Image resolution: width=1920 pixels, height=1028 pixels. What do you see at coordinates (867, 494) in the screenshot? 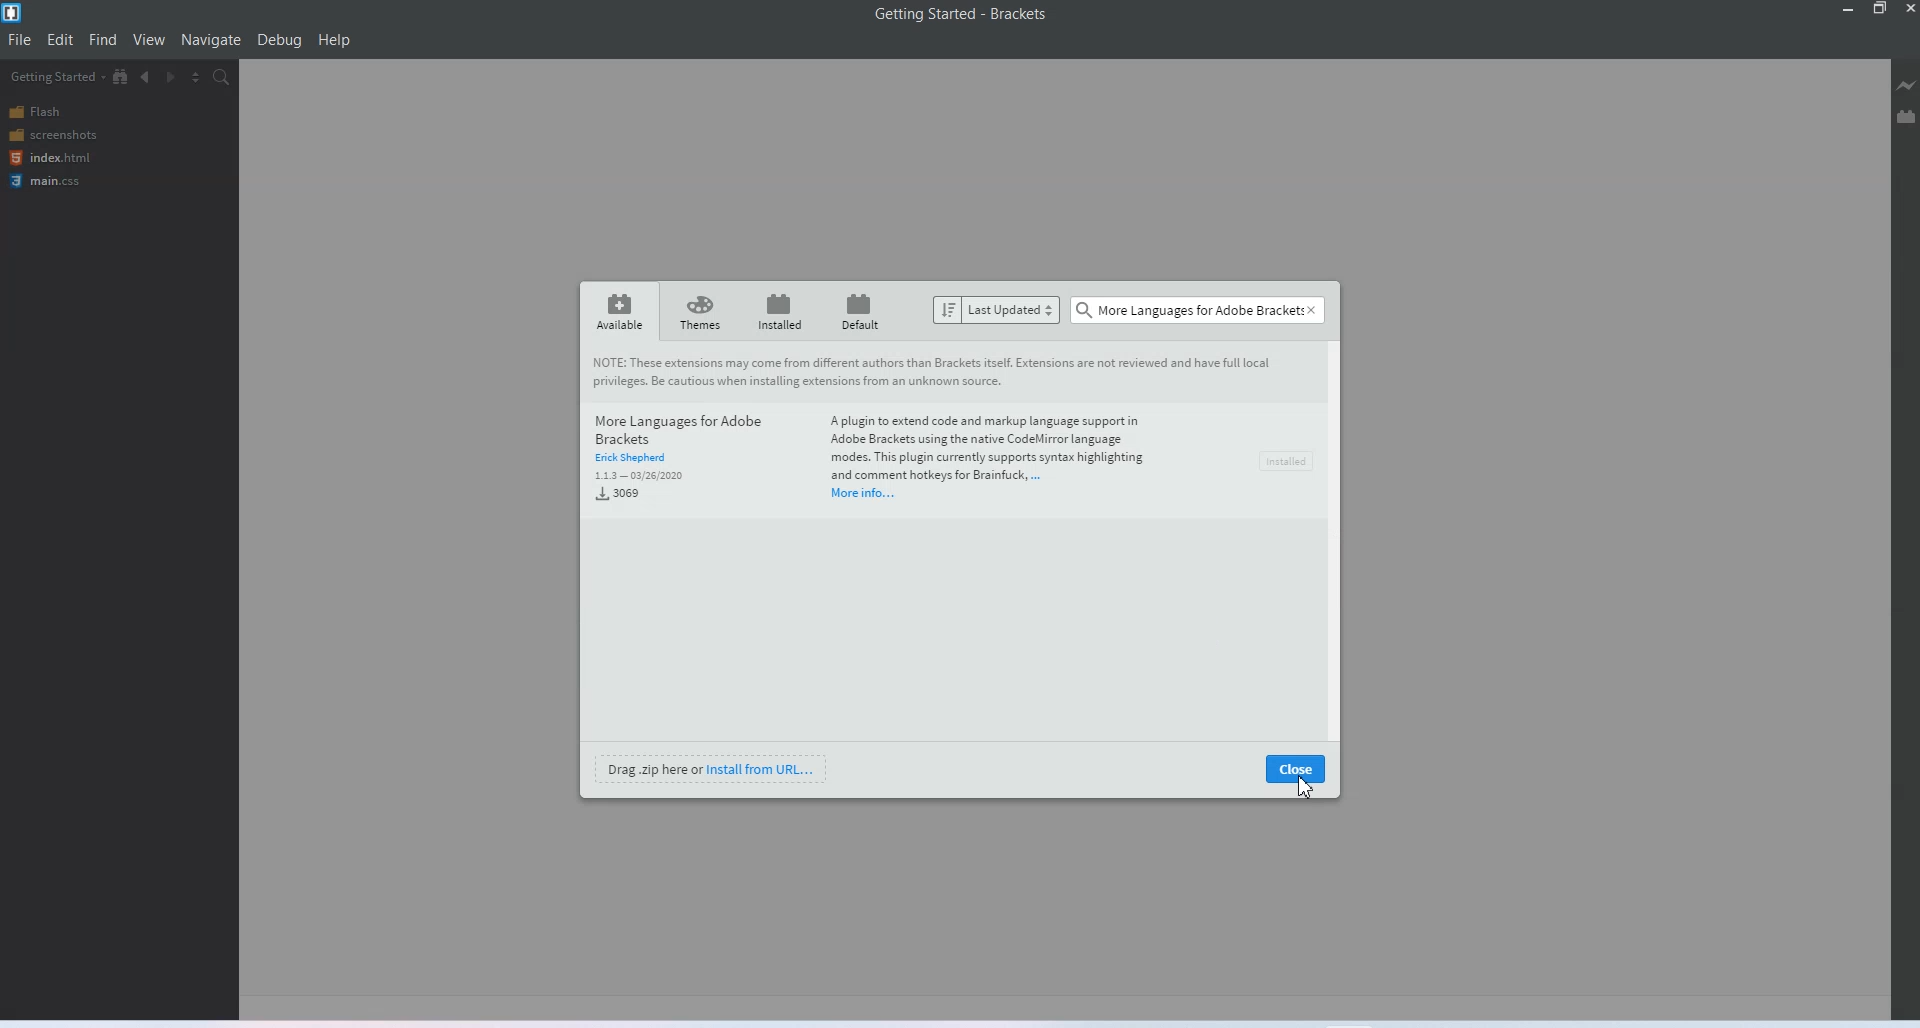
I see `More Information` at bounding box center [867, 494].